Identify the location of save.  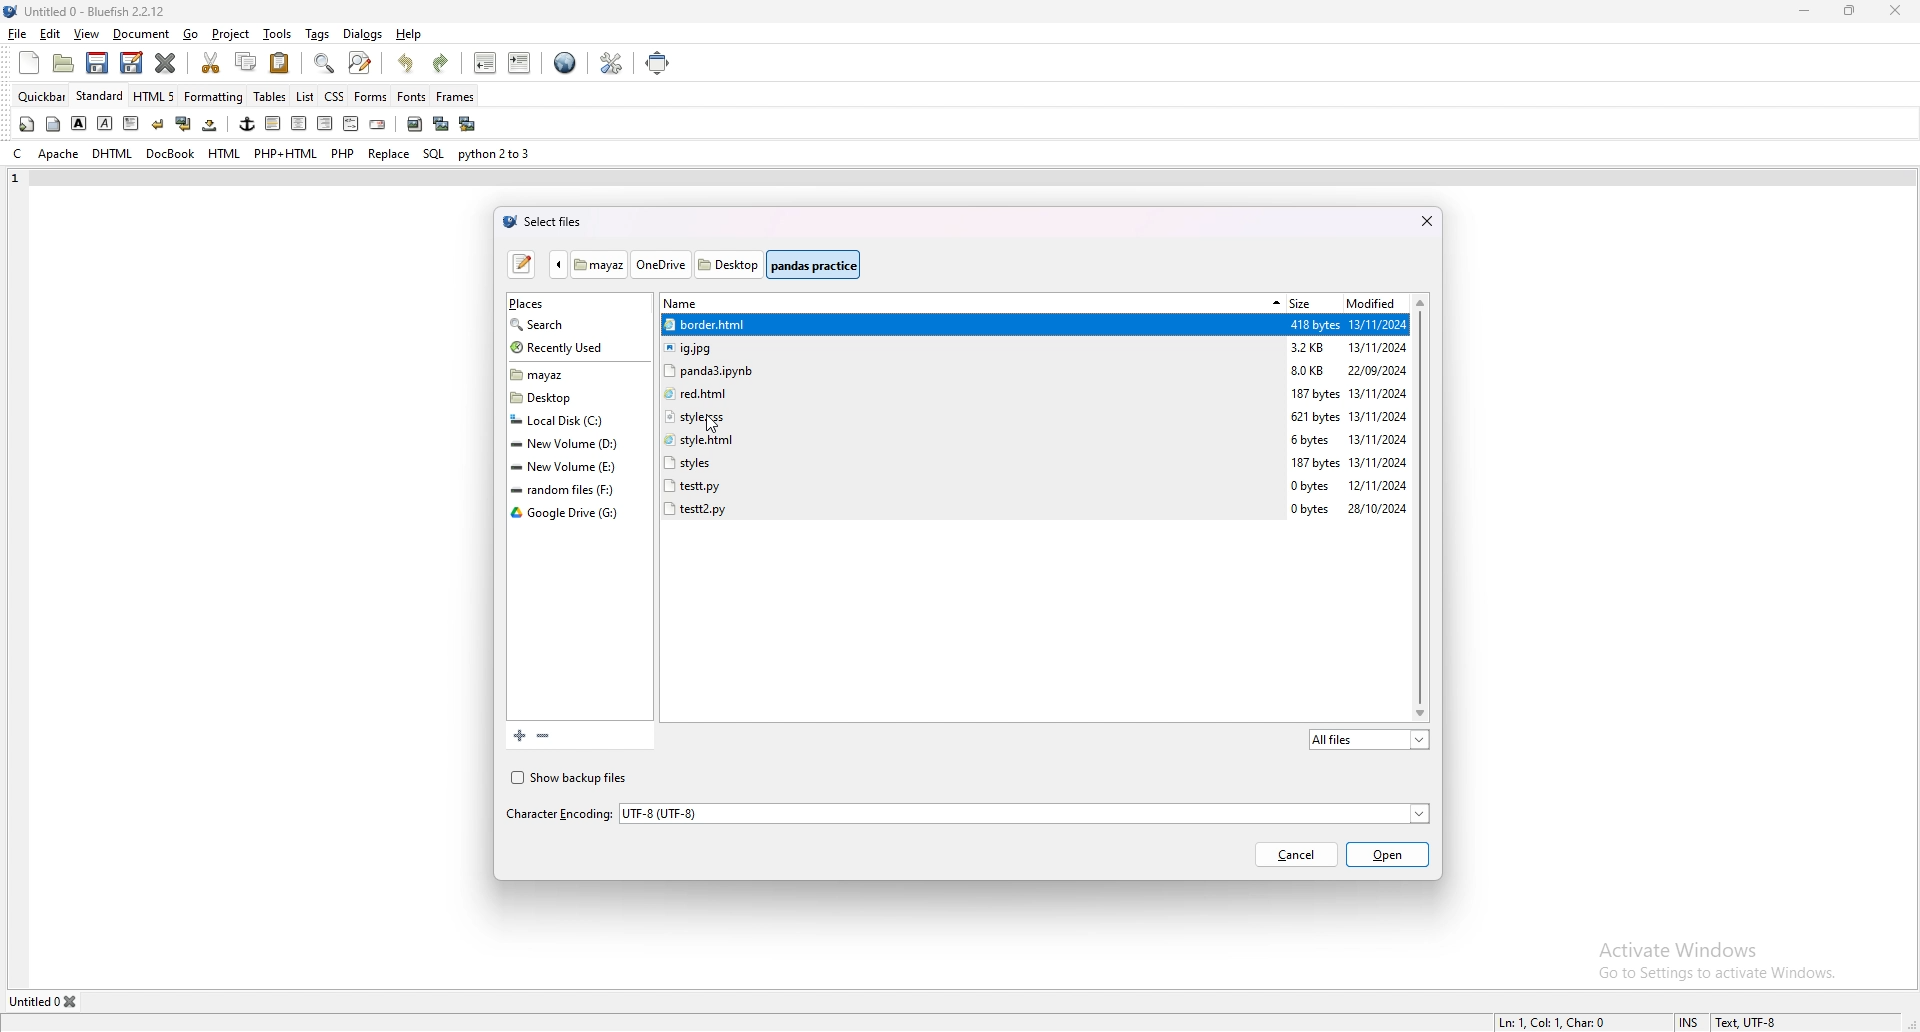
(97, 63).